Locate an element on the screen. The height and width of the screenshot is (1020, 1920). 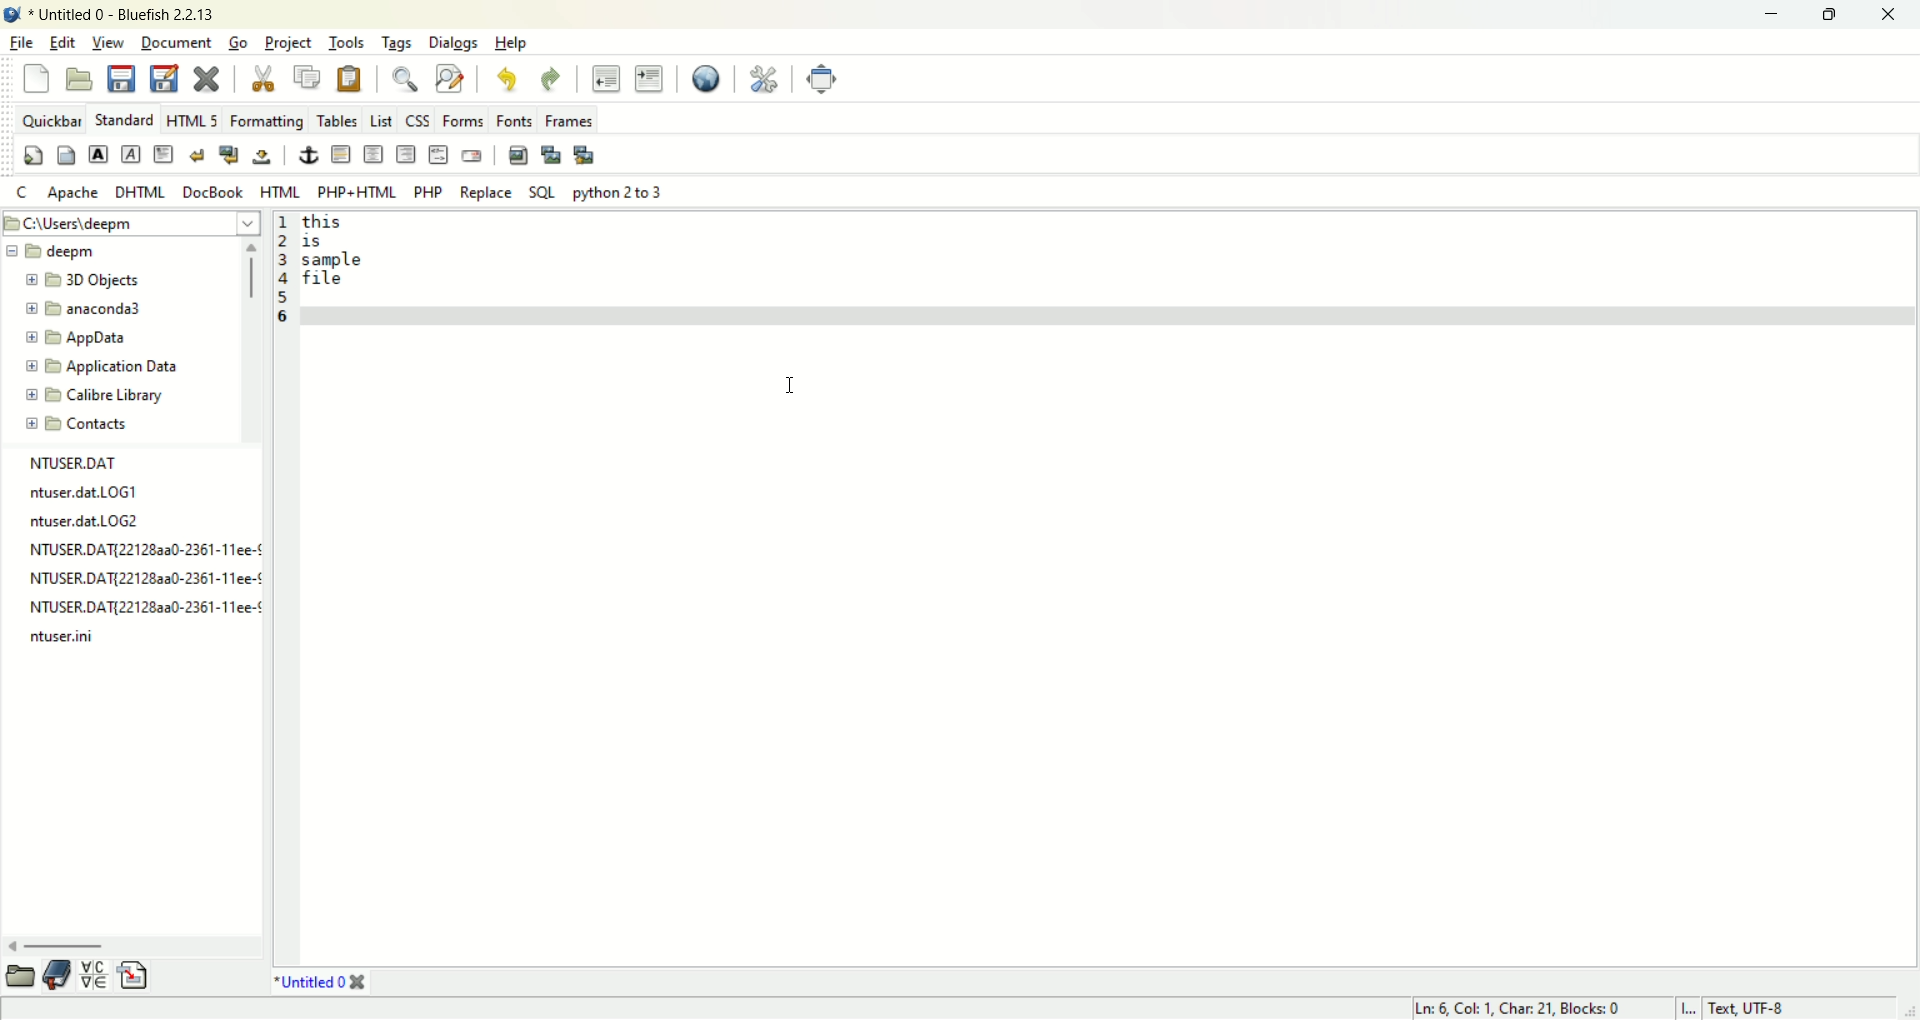
close current file is located at coordinates (207, 75).